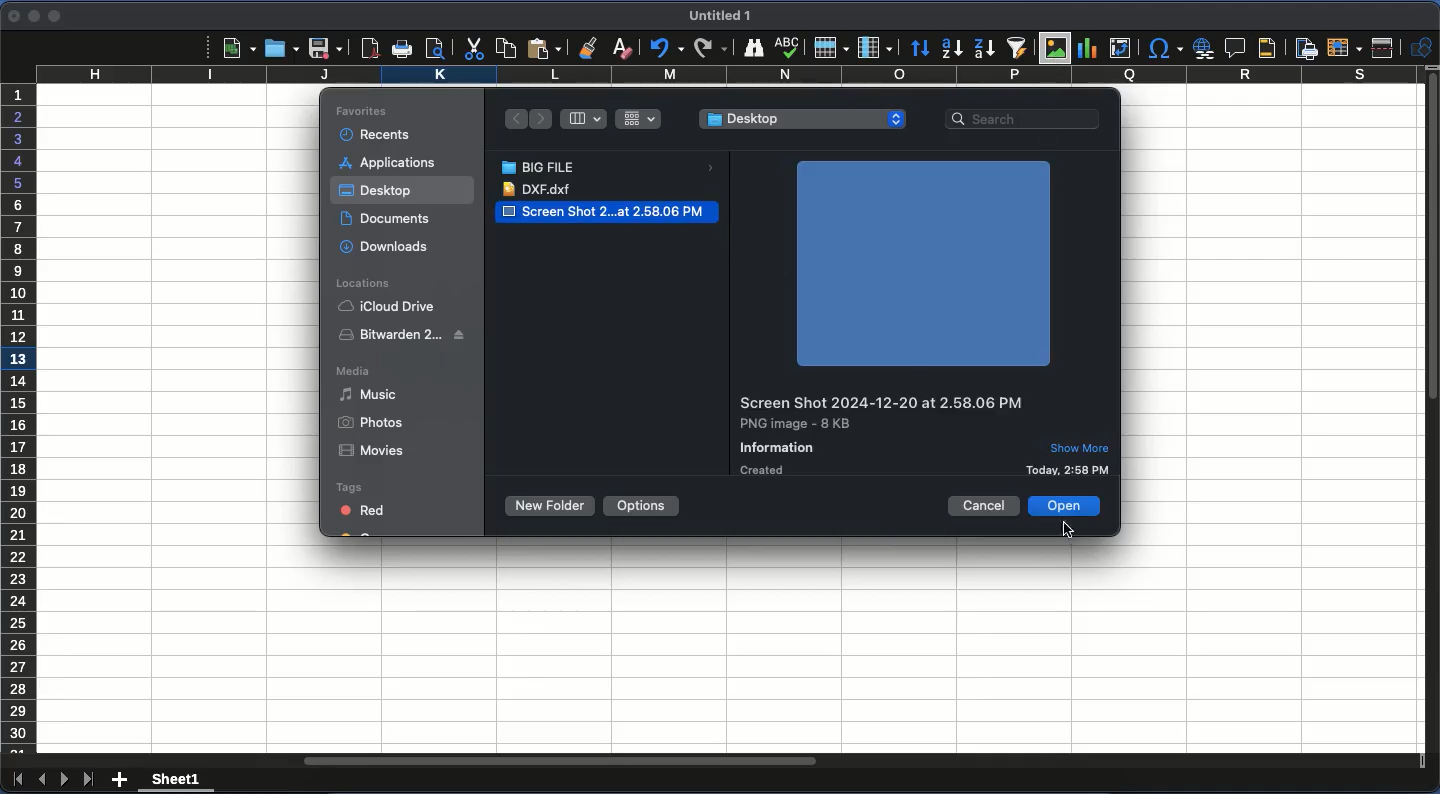  Describe the element at coordinates (1119, 48) in the screenshot. I see `pivot table` at that location.